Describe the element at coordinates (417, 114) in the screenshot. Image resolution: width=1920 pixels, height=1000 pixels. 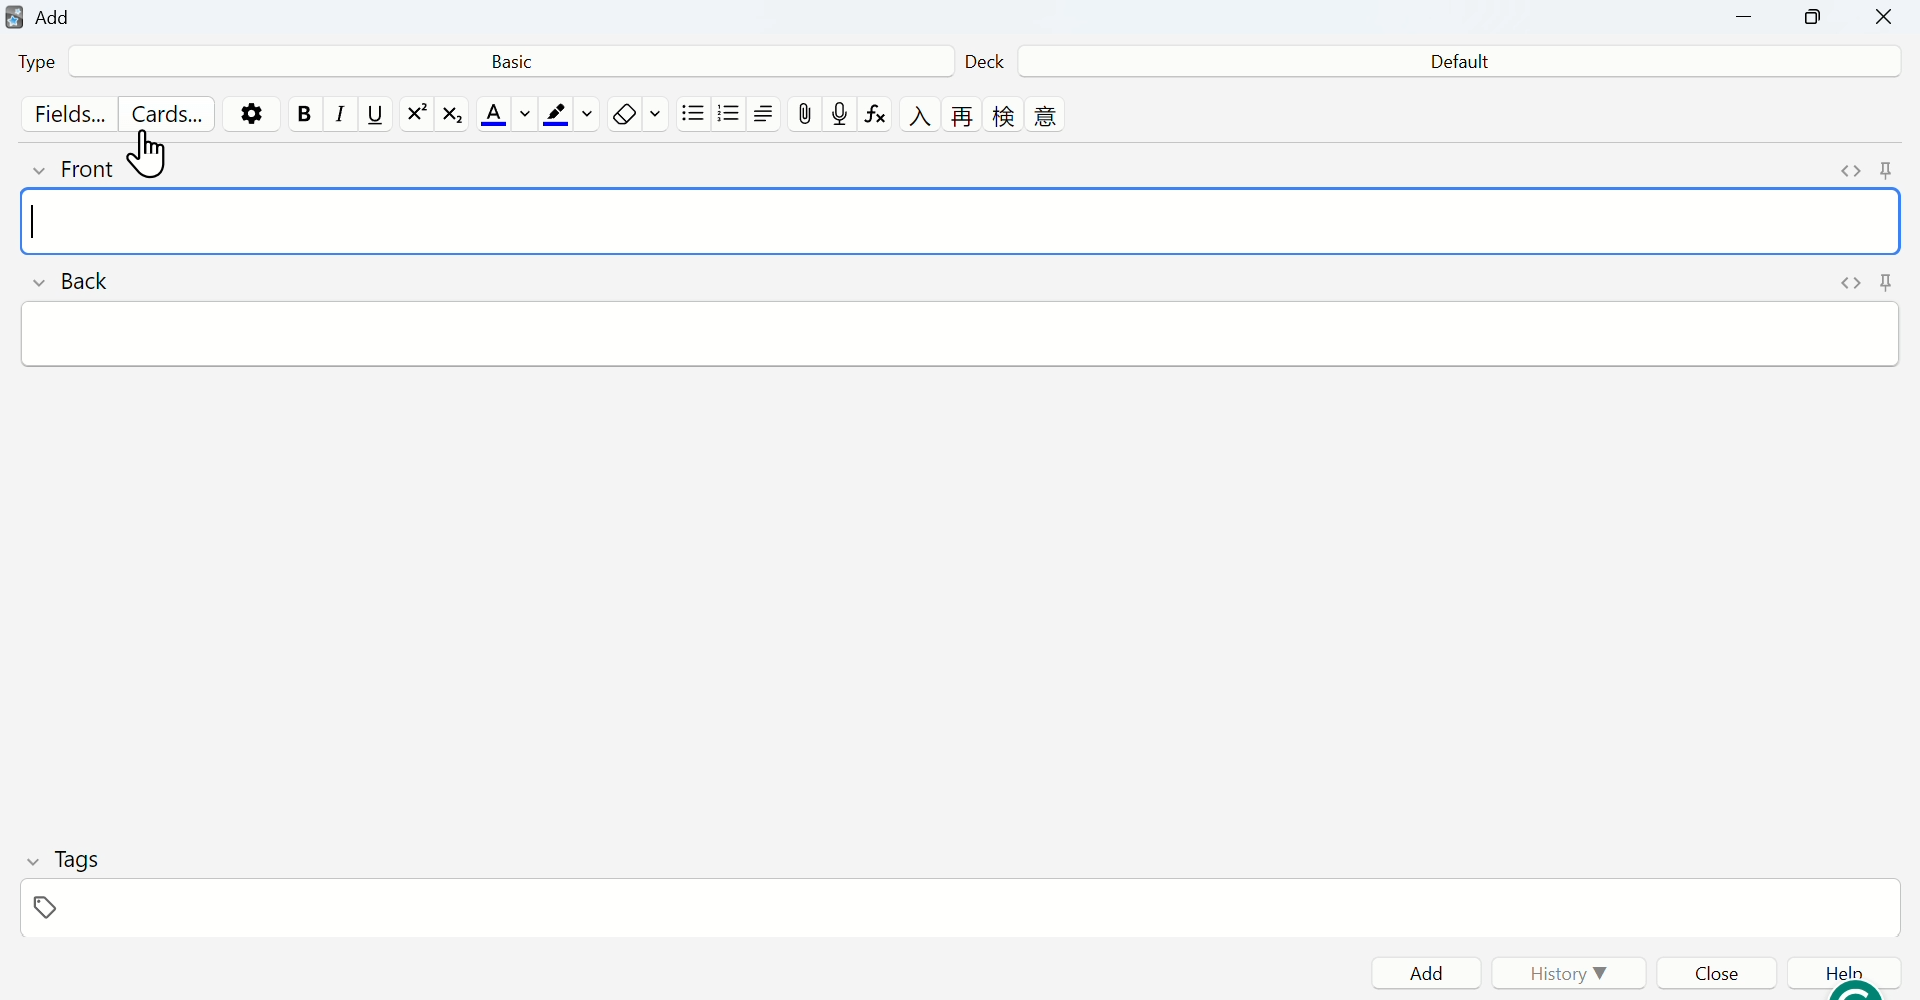
I see `superscript` at that location.